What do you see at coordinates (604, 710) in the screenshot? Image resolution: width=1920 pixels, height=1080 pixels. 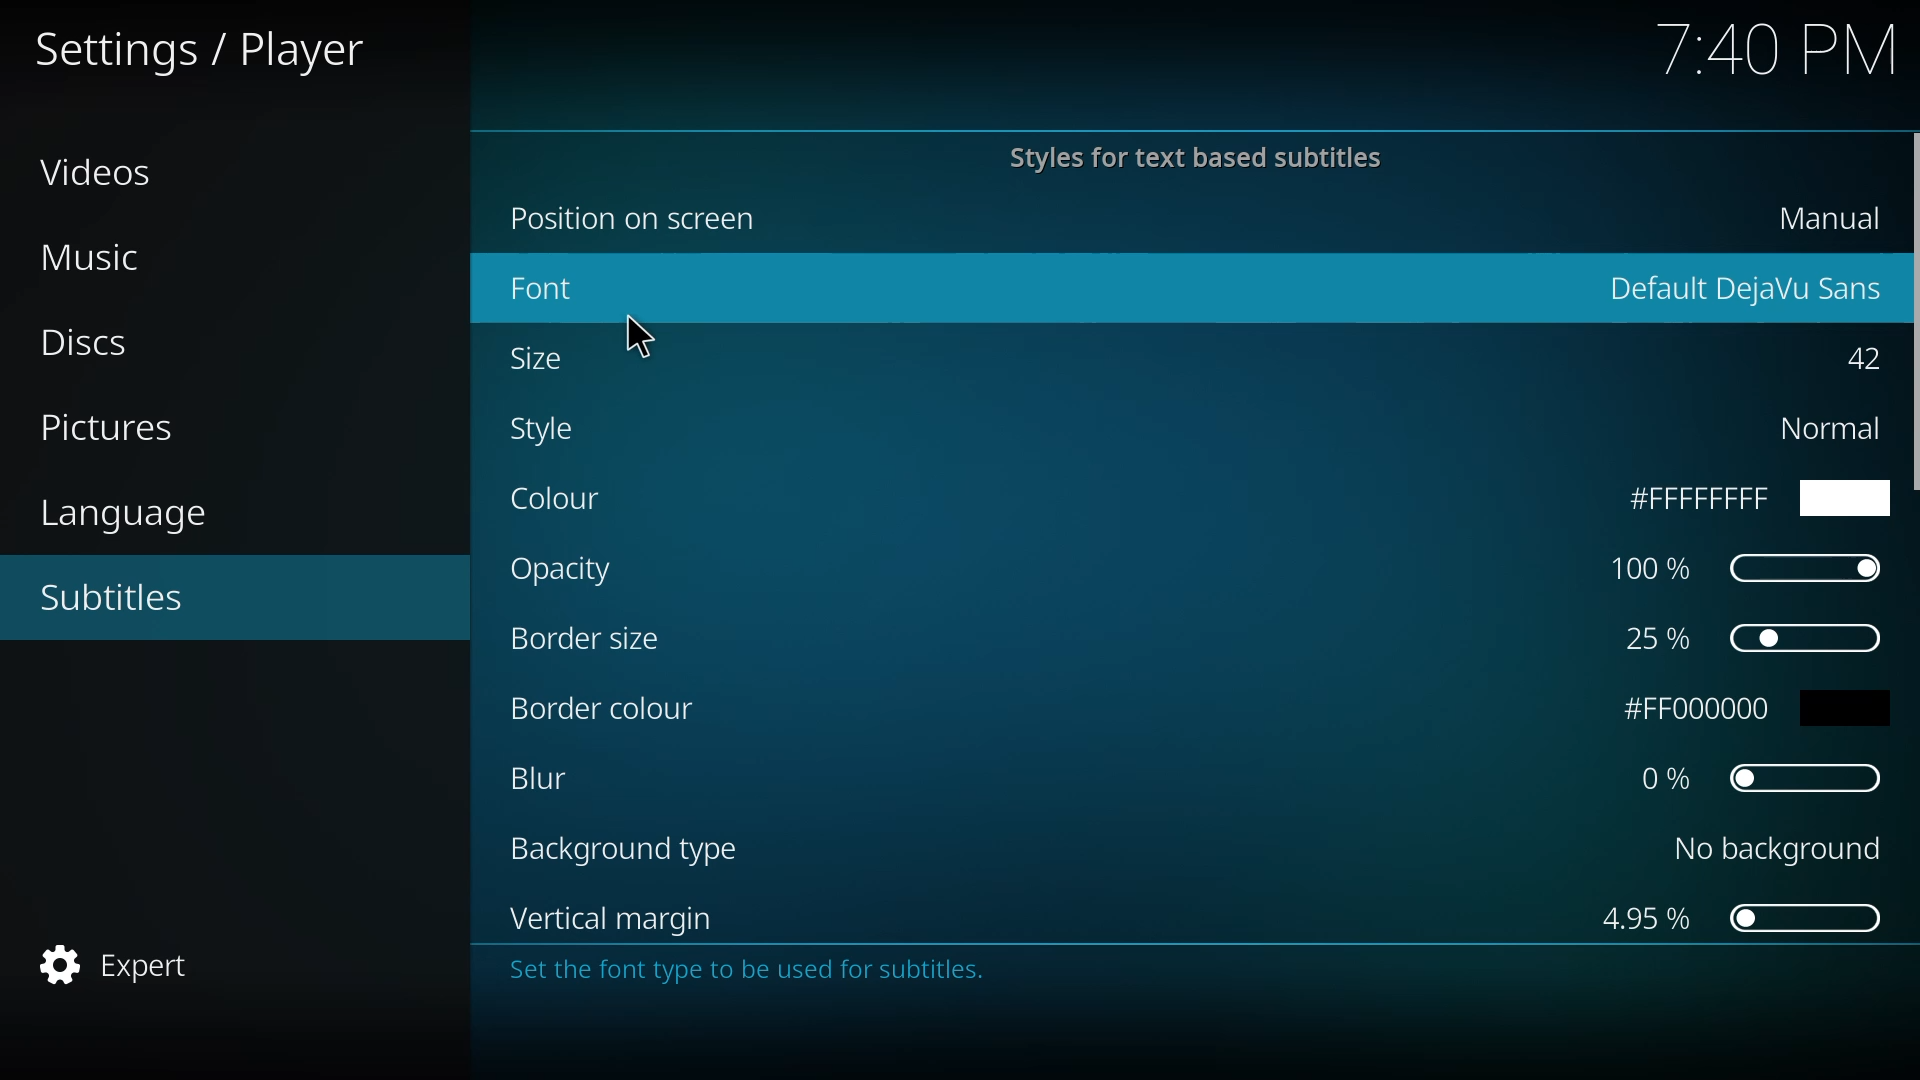 I see `border color` at bounding box center [604, 710].